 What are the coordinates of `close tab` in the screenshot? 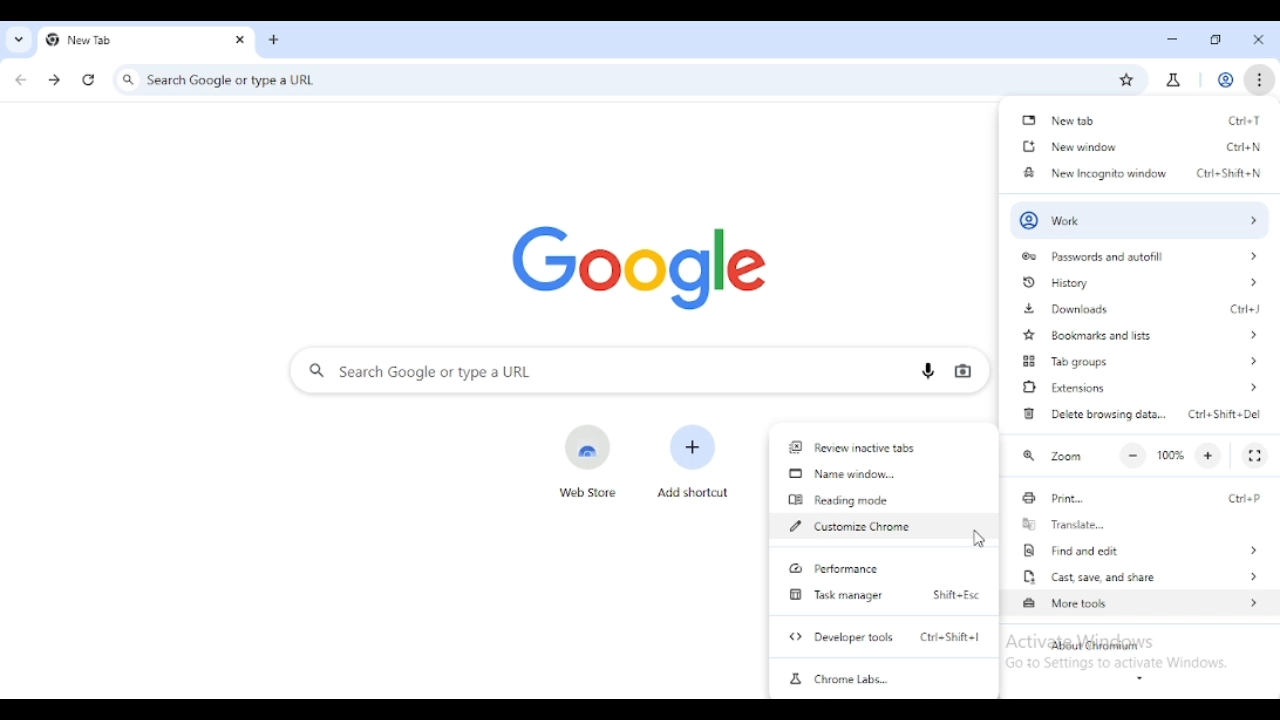 It's located at (1259, 39).